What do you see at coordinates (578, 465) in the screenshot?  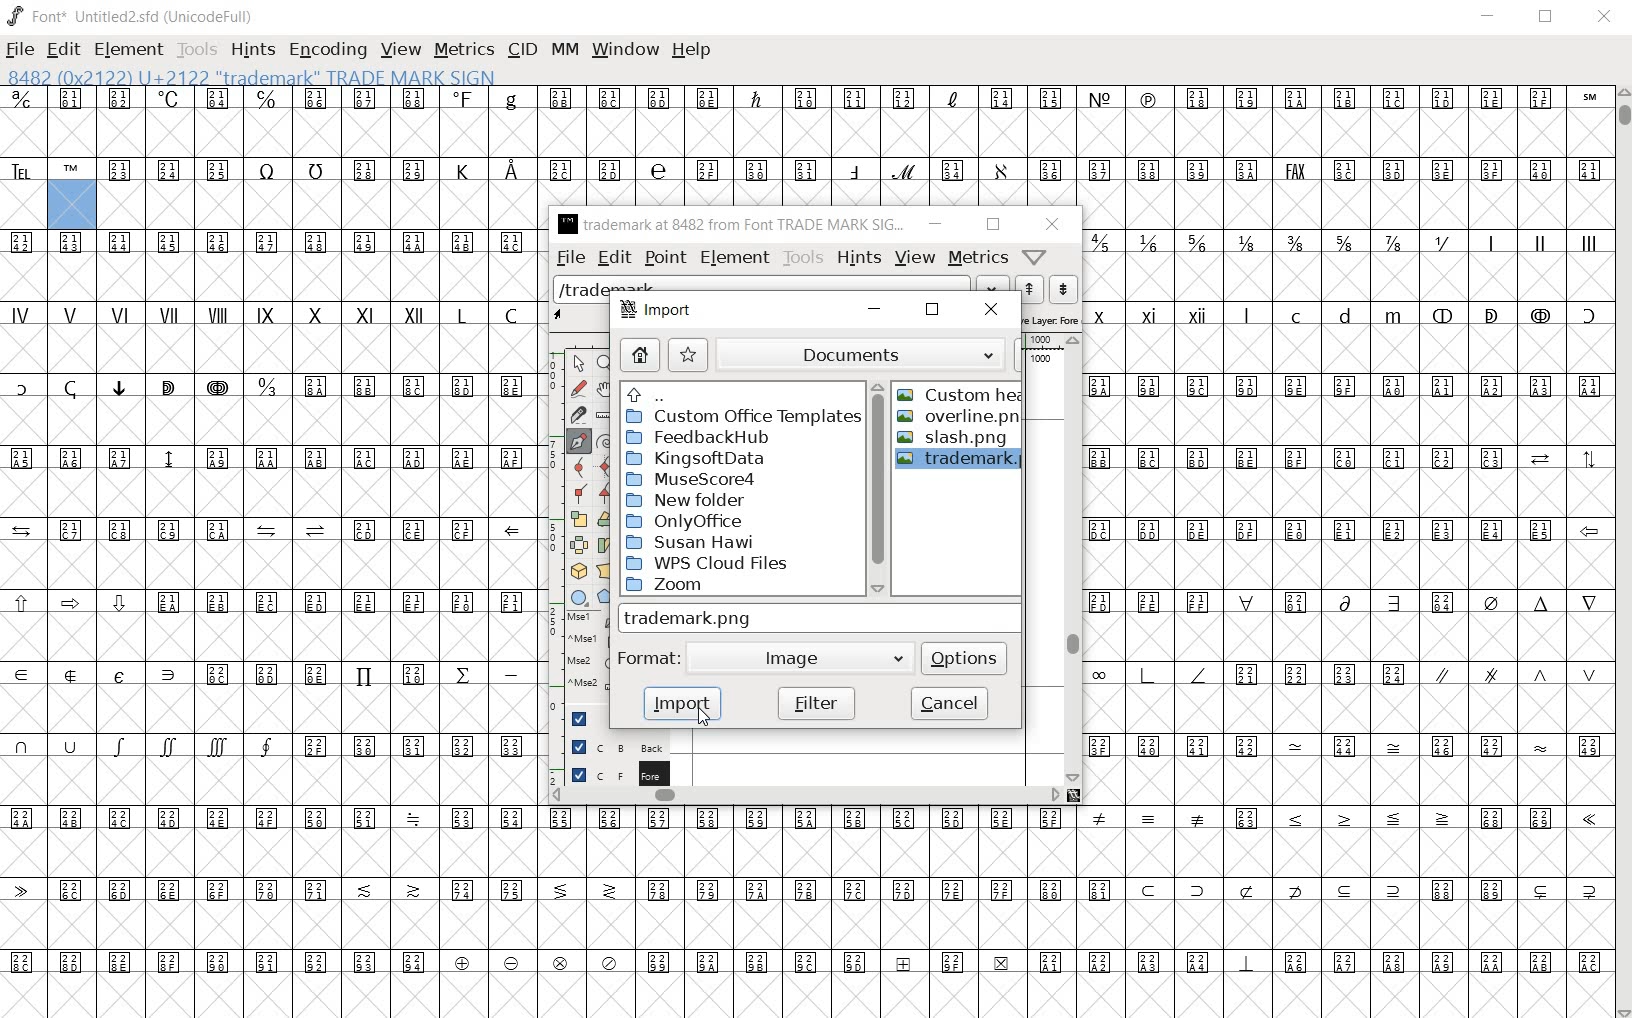 I see `add a curve point` at bounding box center [578, 465].